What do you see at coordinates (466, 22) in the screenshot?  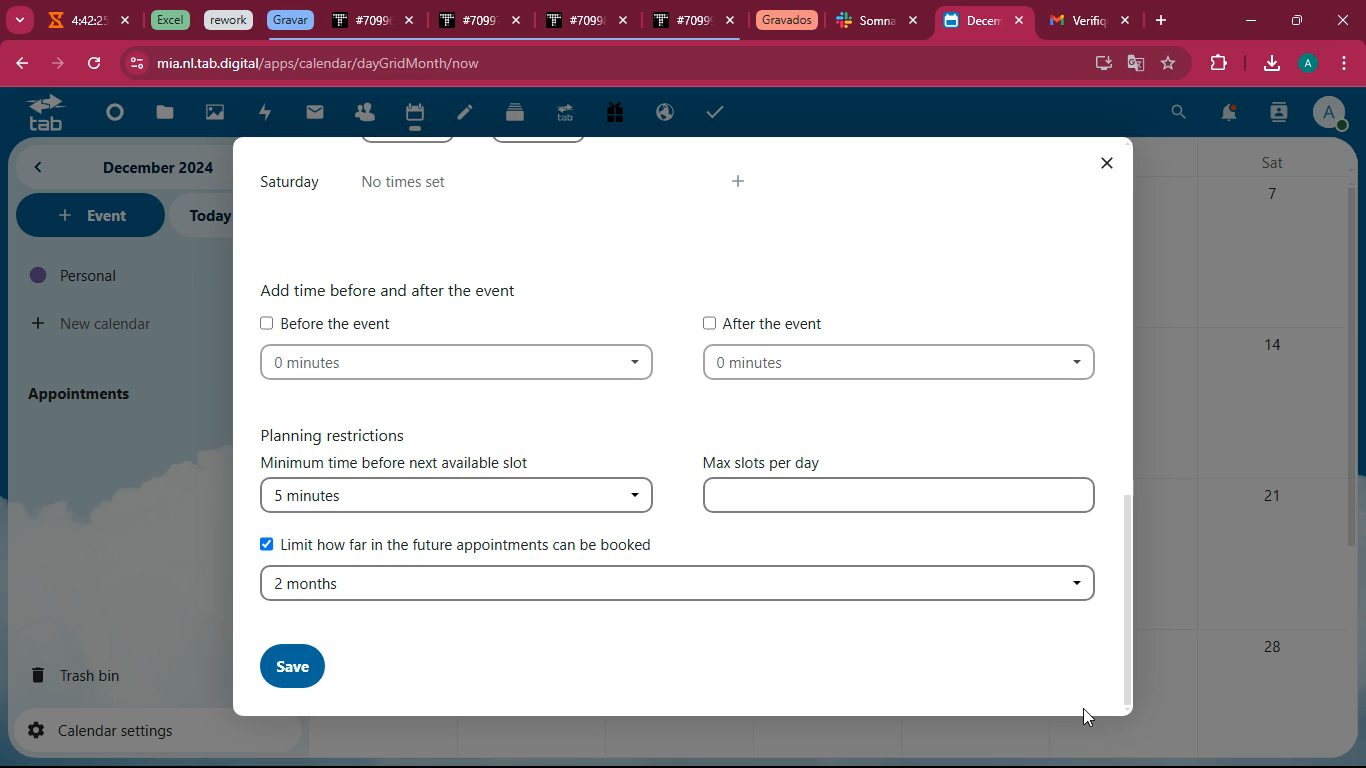 I see `tab` at bounding box center [466, 22].